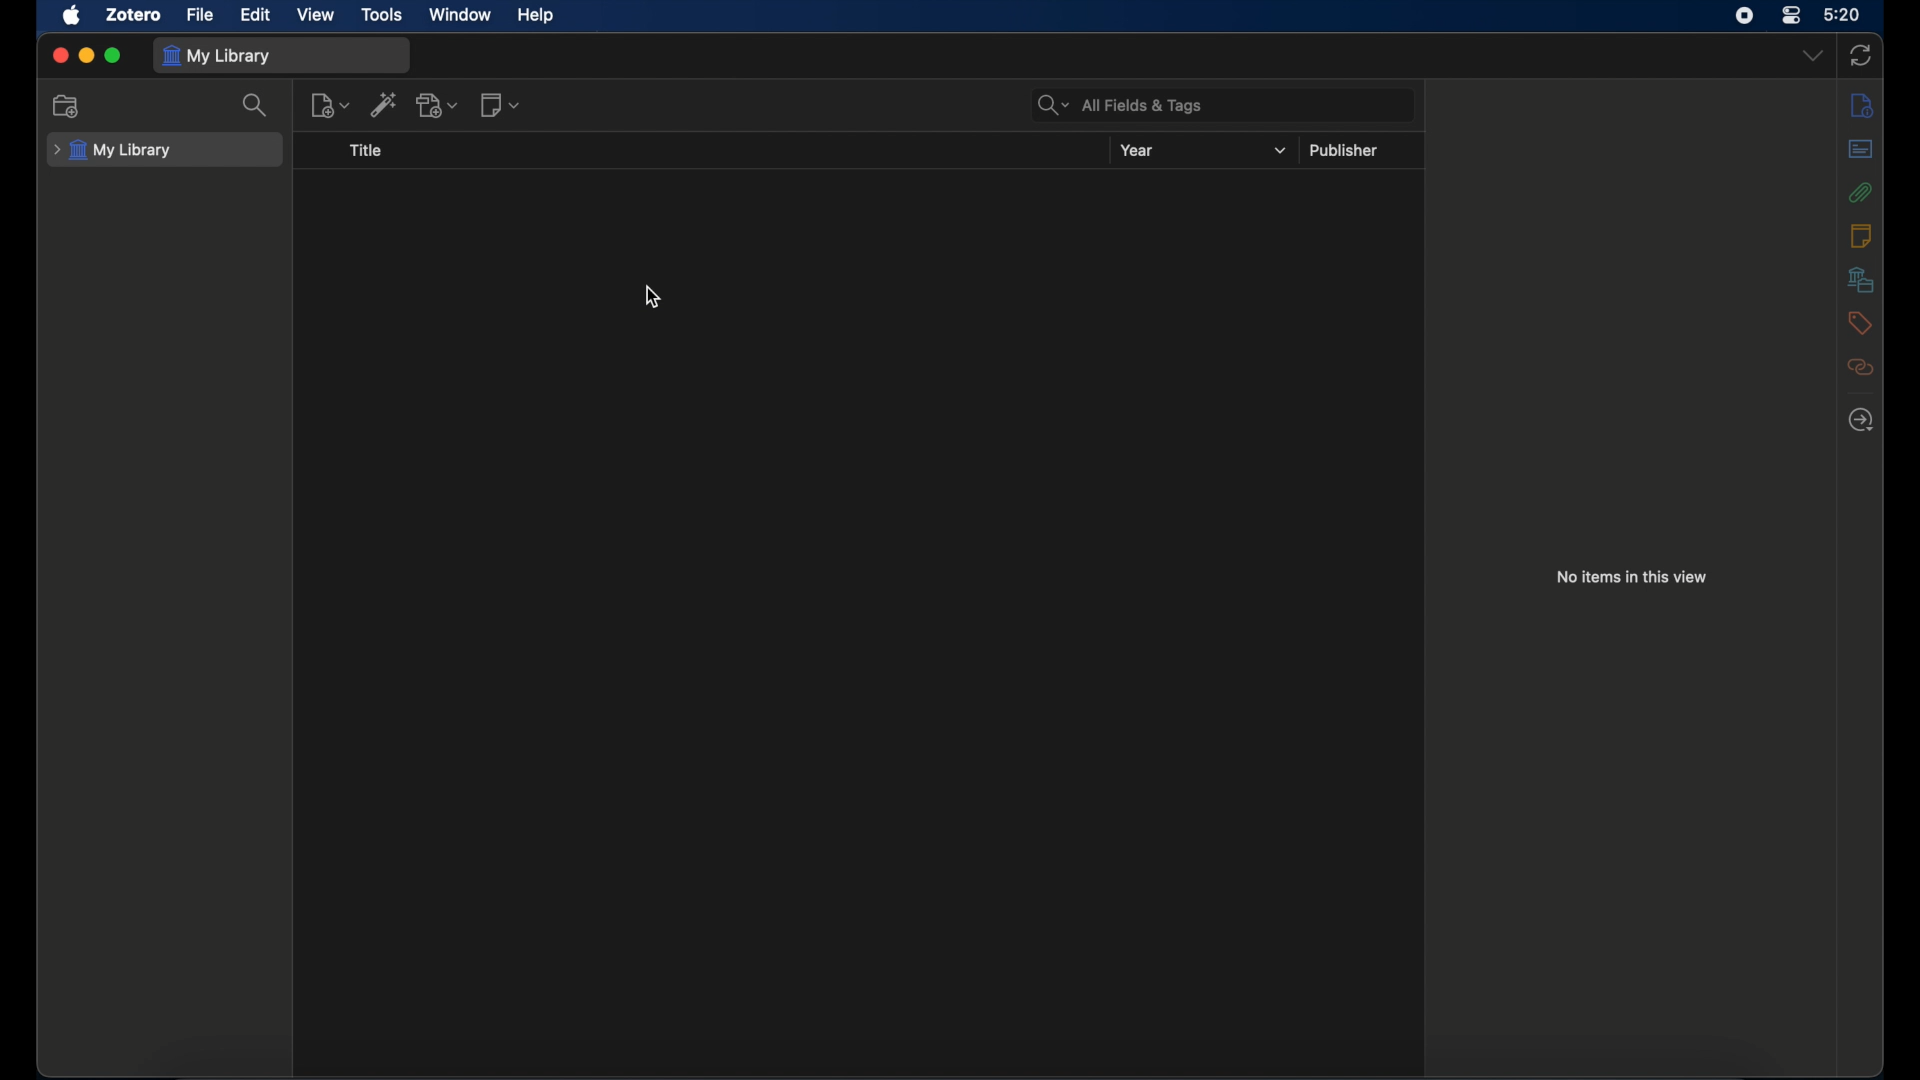 Image resolution: width=1920 pixels, height=1080 pixels. What do you see at coordinates (86, 56) in the screenshot?
I see `minimize` at bounding box center [86, 56].